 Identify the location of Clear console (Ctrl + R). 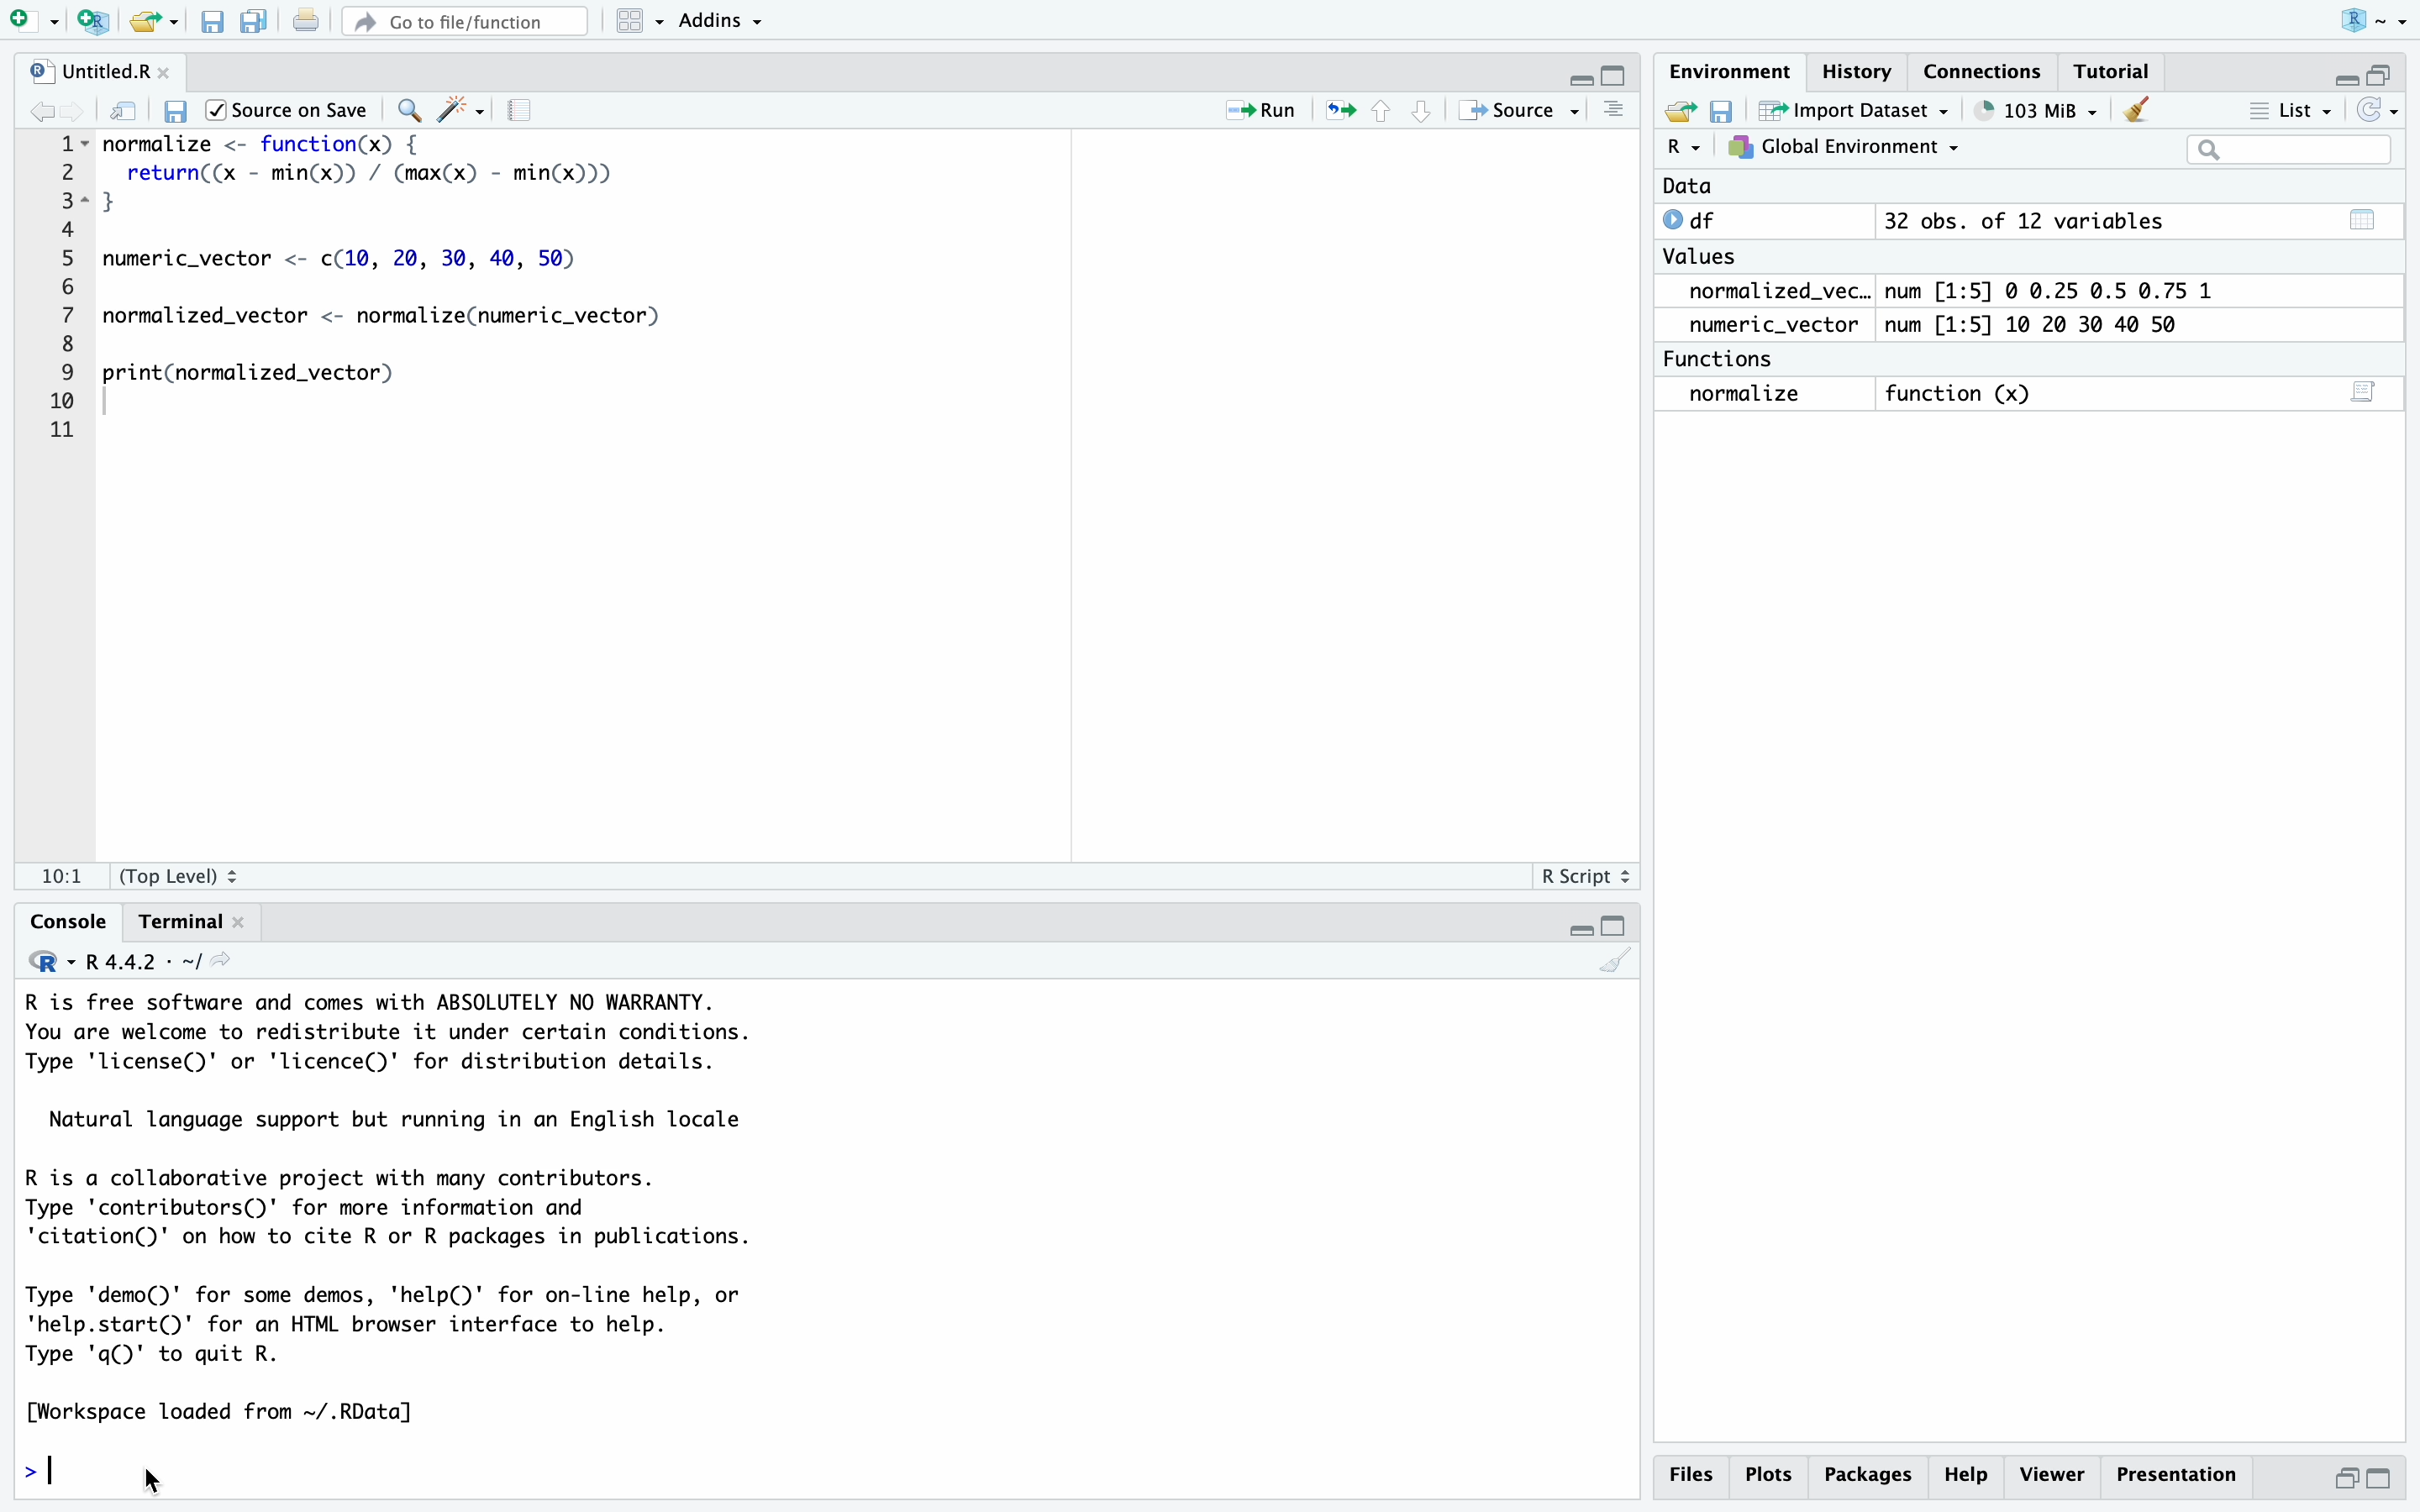
(2137, 113).